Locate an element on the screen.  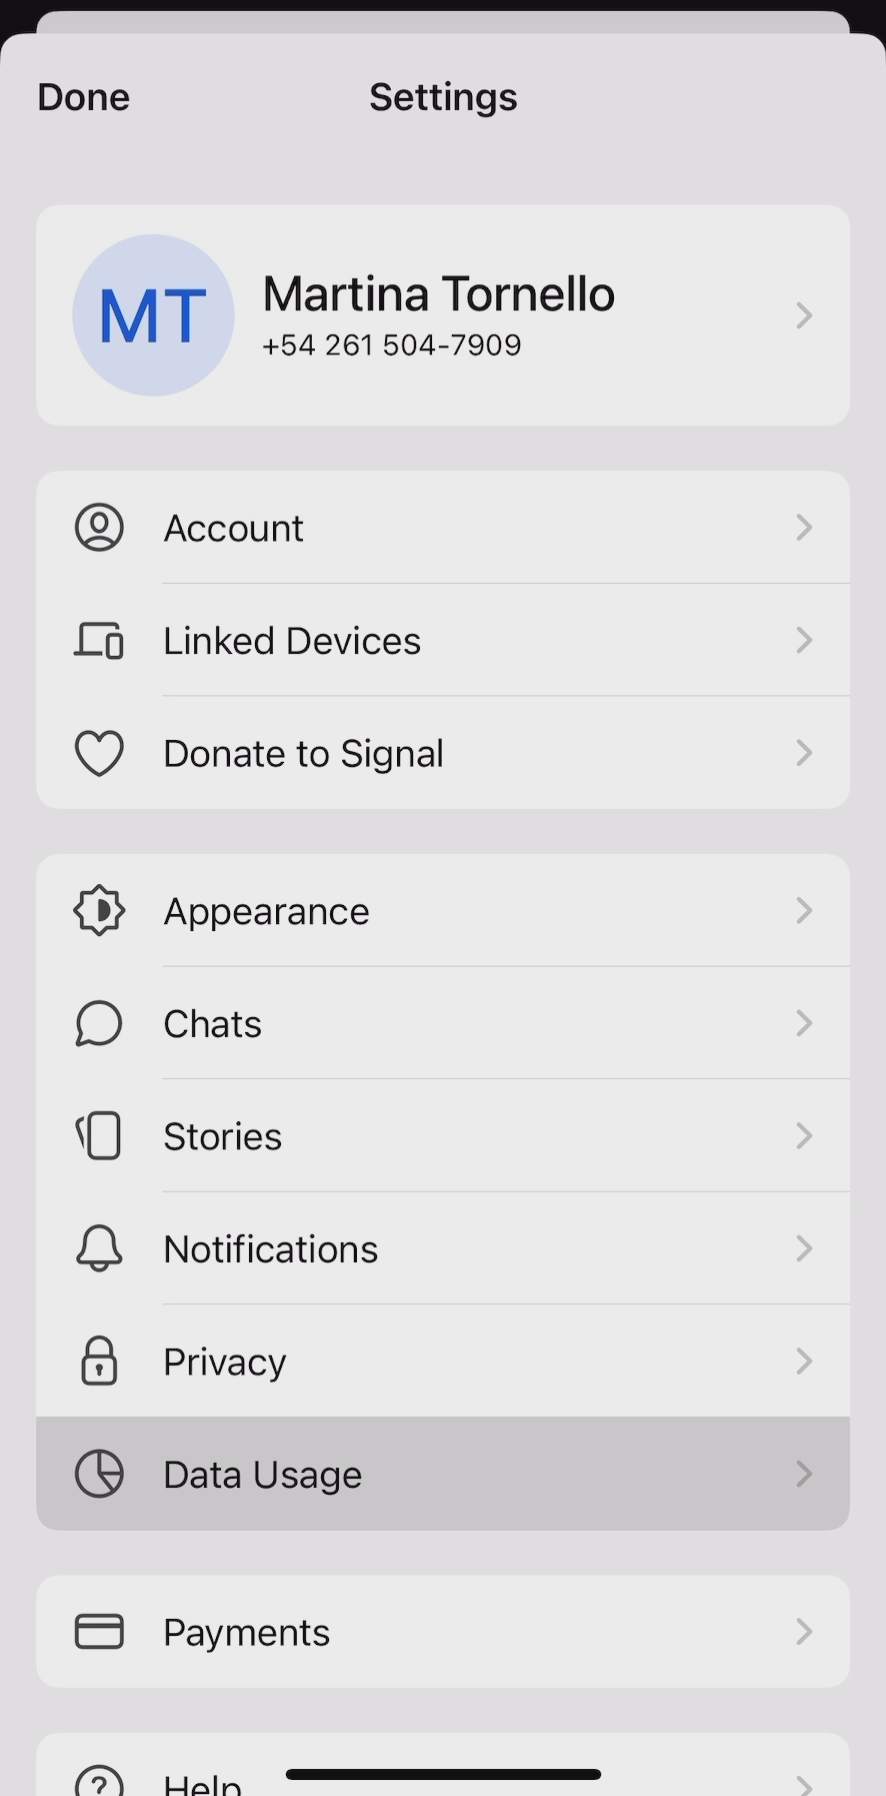
notifications is located at coordinates (442, 1251).